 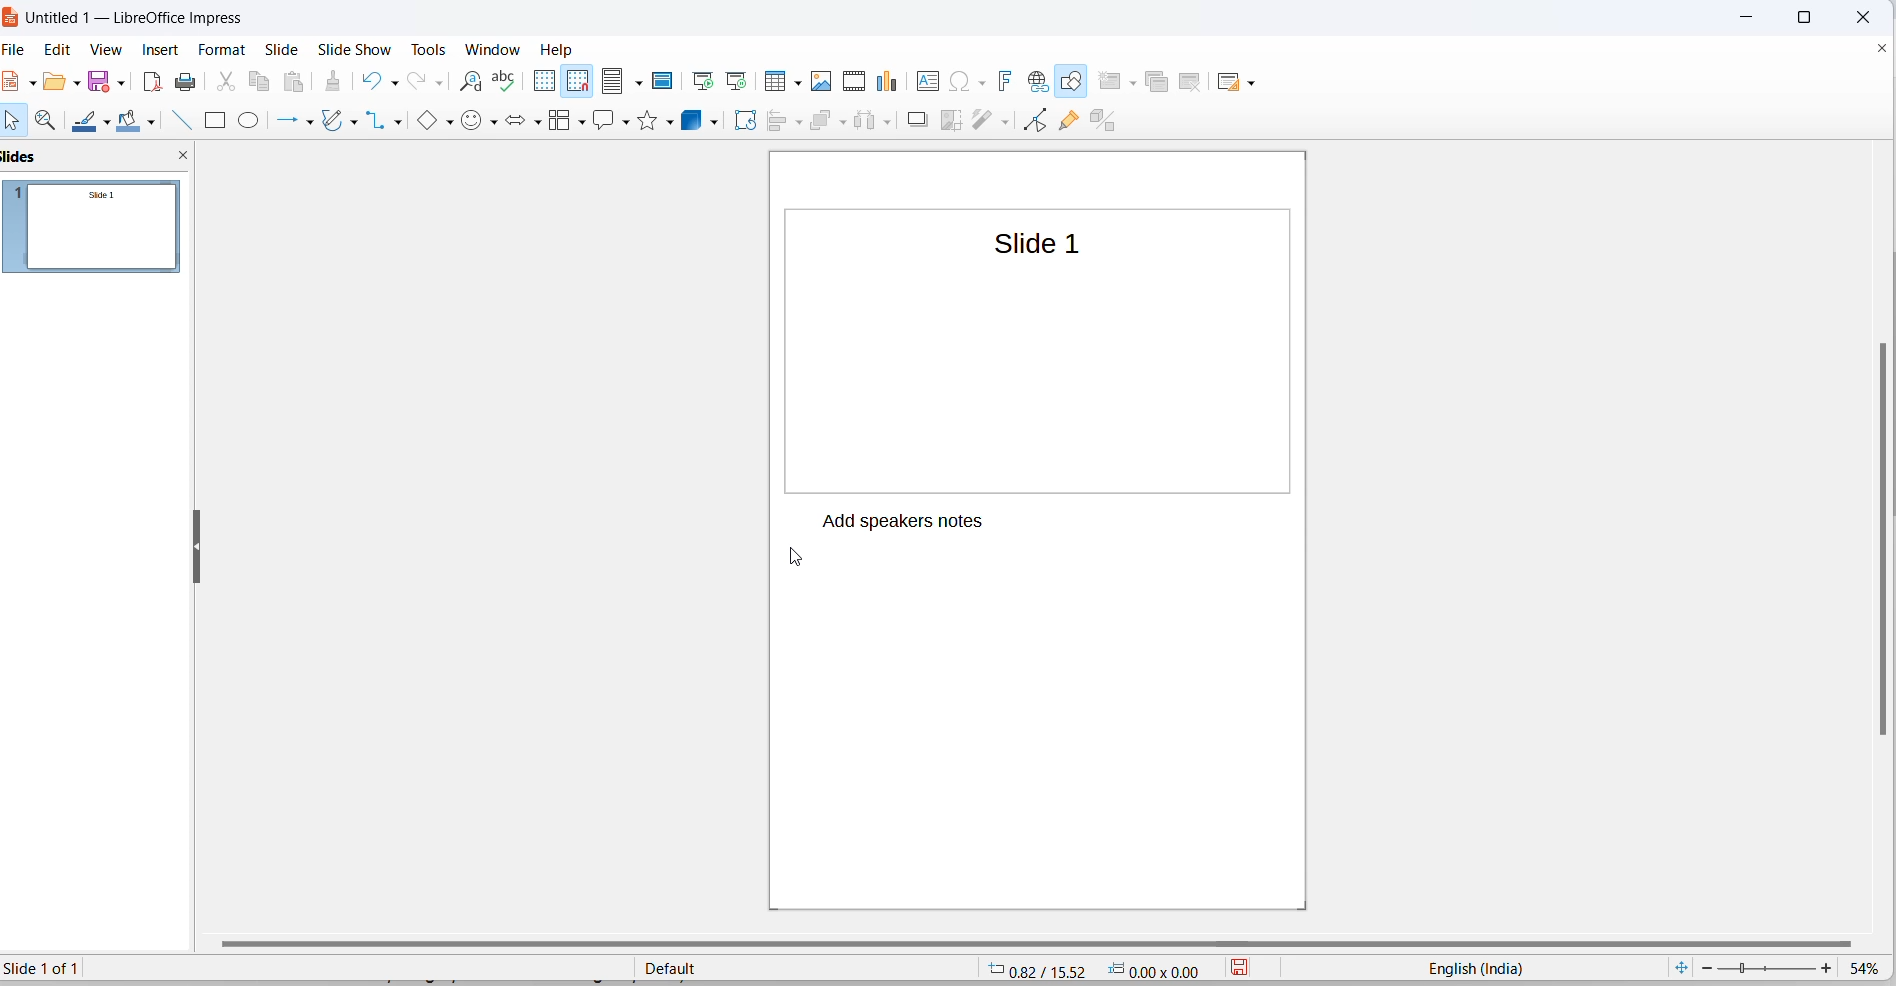 I want to click on save, so click(x=100, y=80).